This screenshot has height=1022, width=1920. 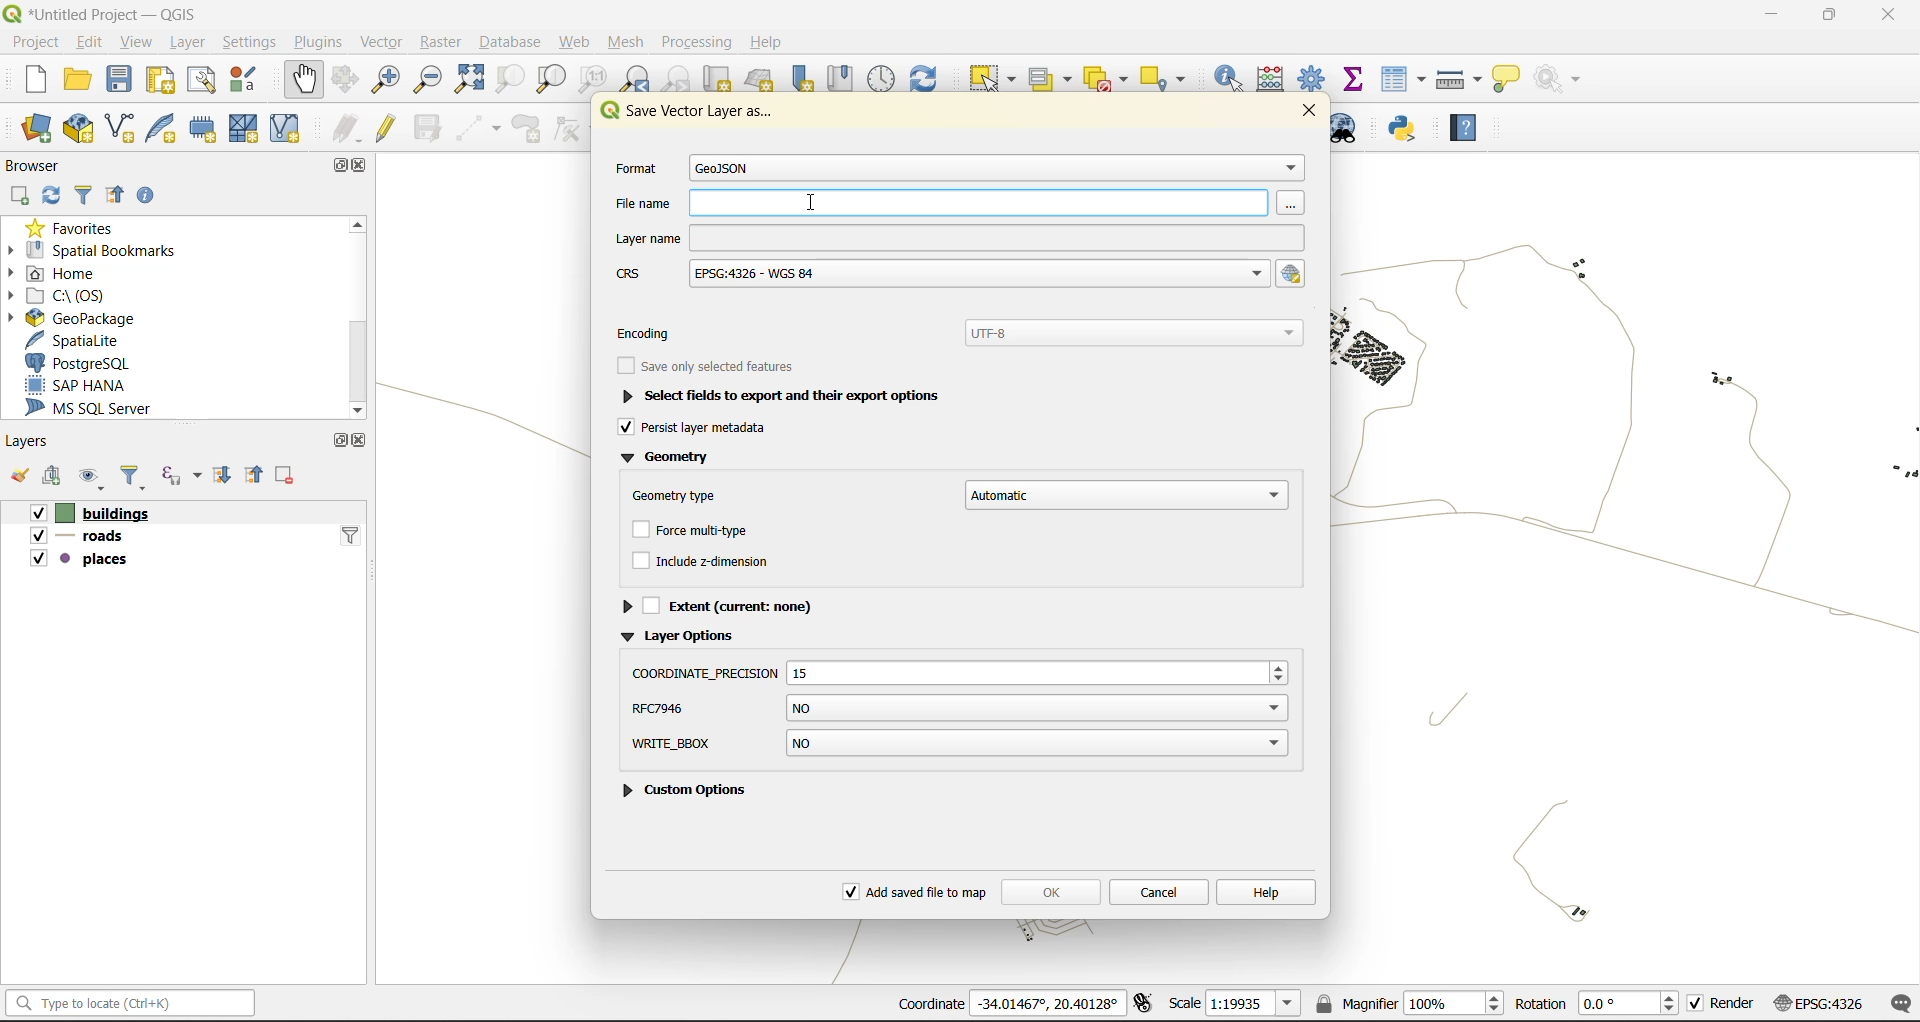 I want to click on scale, so click(x=1236, y=1004).